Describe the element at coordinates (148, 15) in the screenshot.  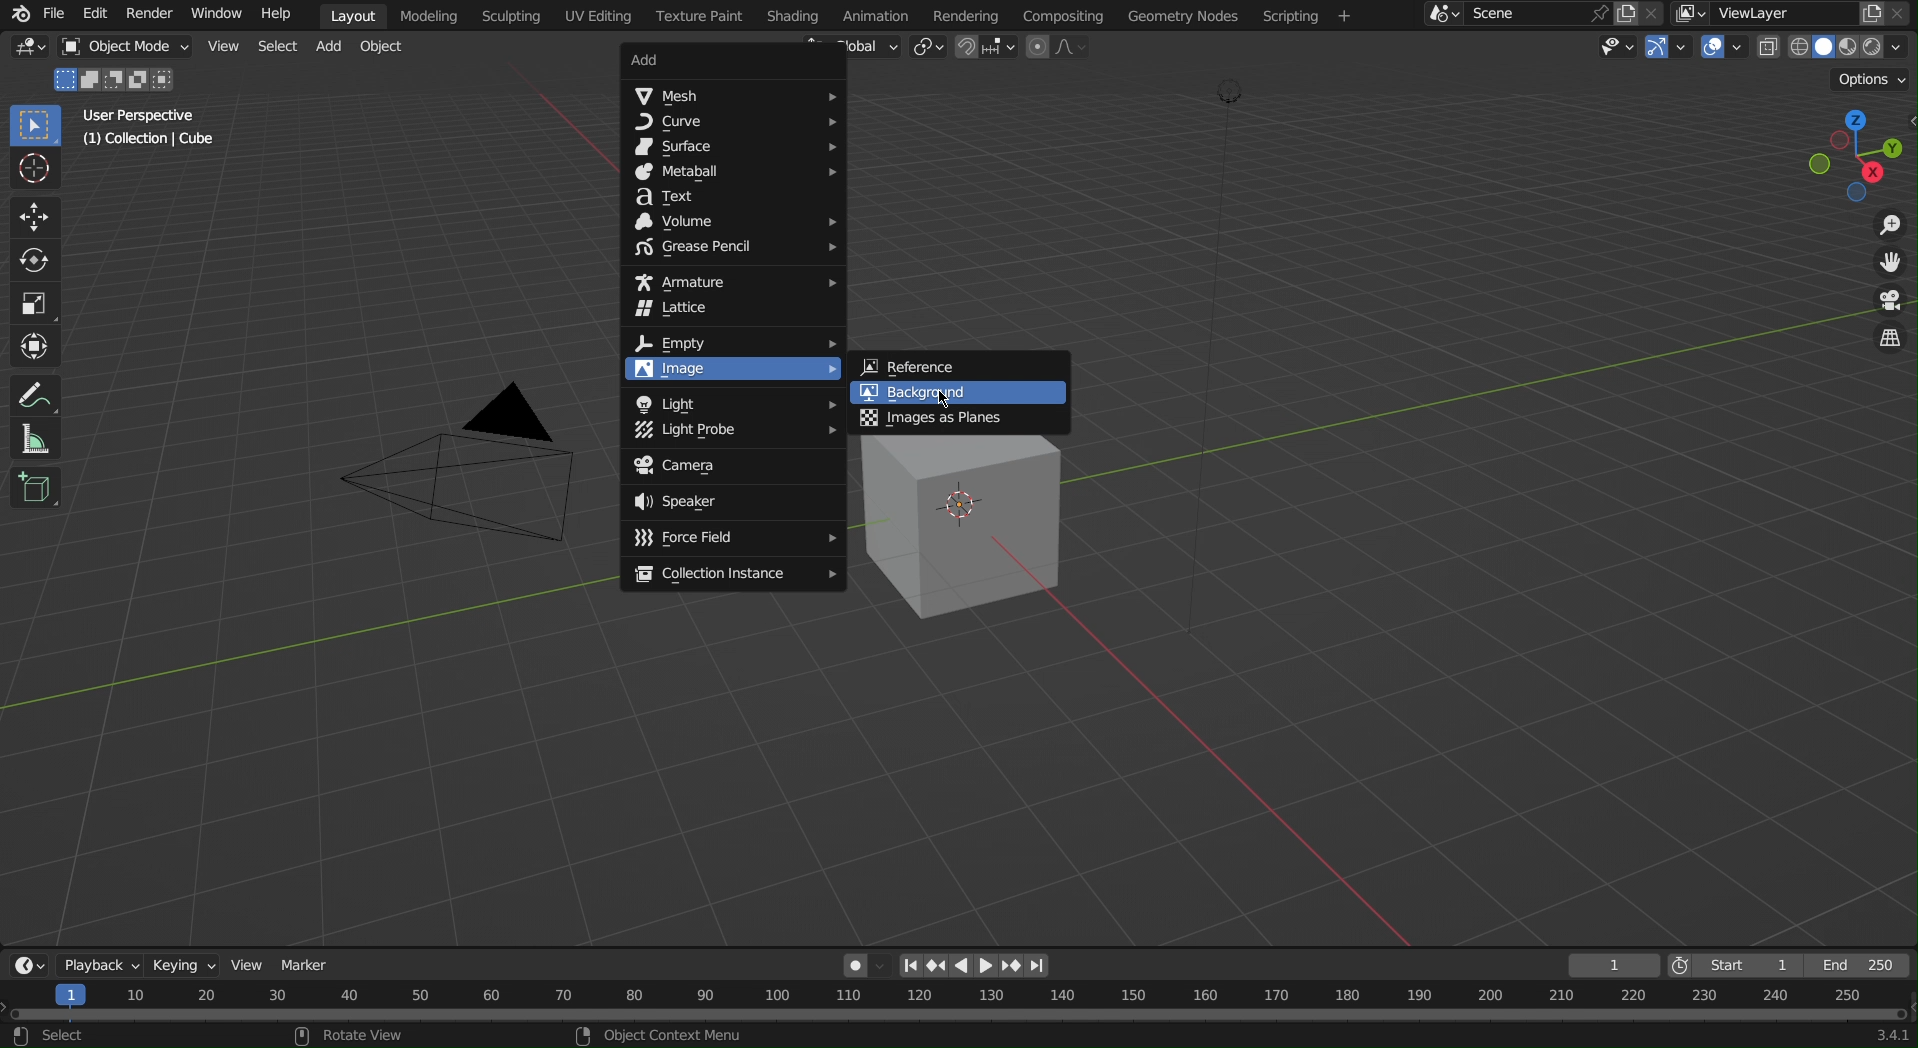
I see `Render` at that location.